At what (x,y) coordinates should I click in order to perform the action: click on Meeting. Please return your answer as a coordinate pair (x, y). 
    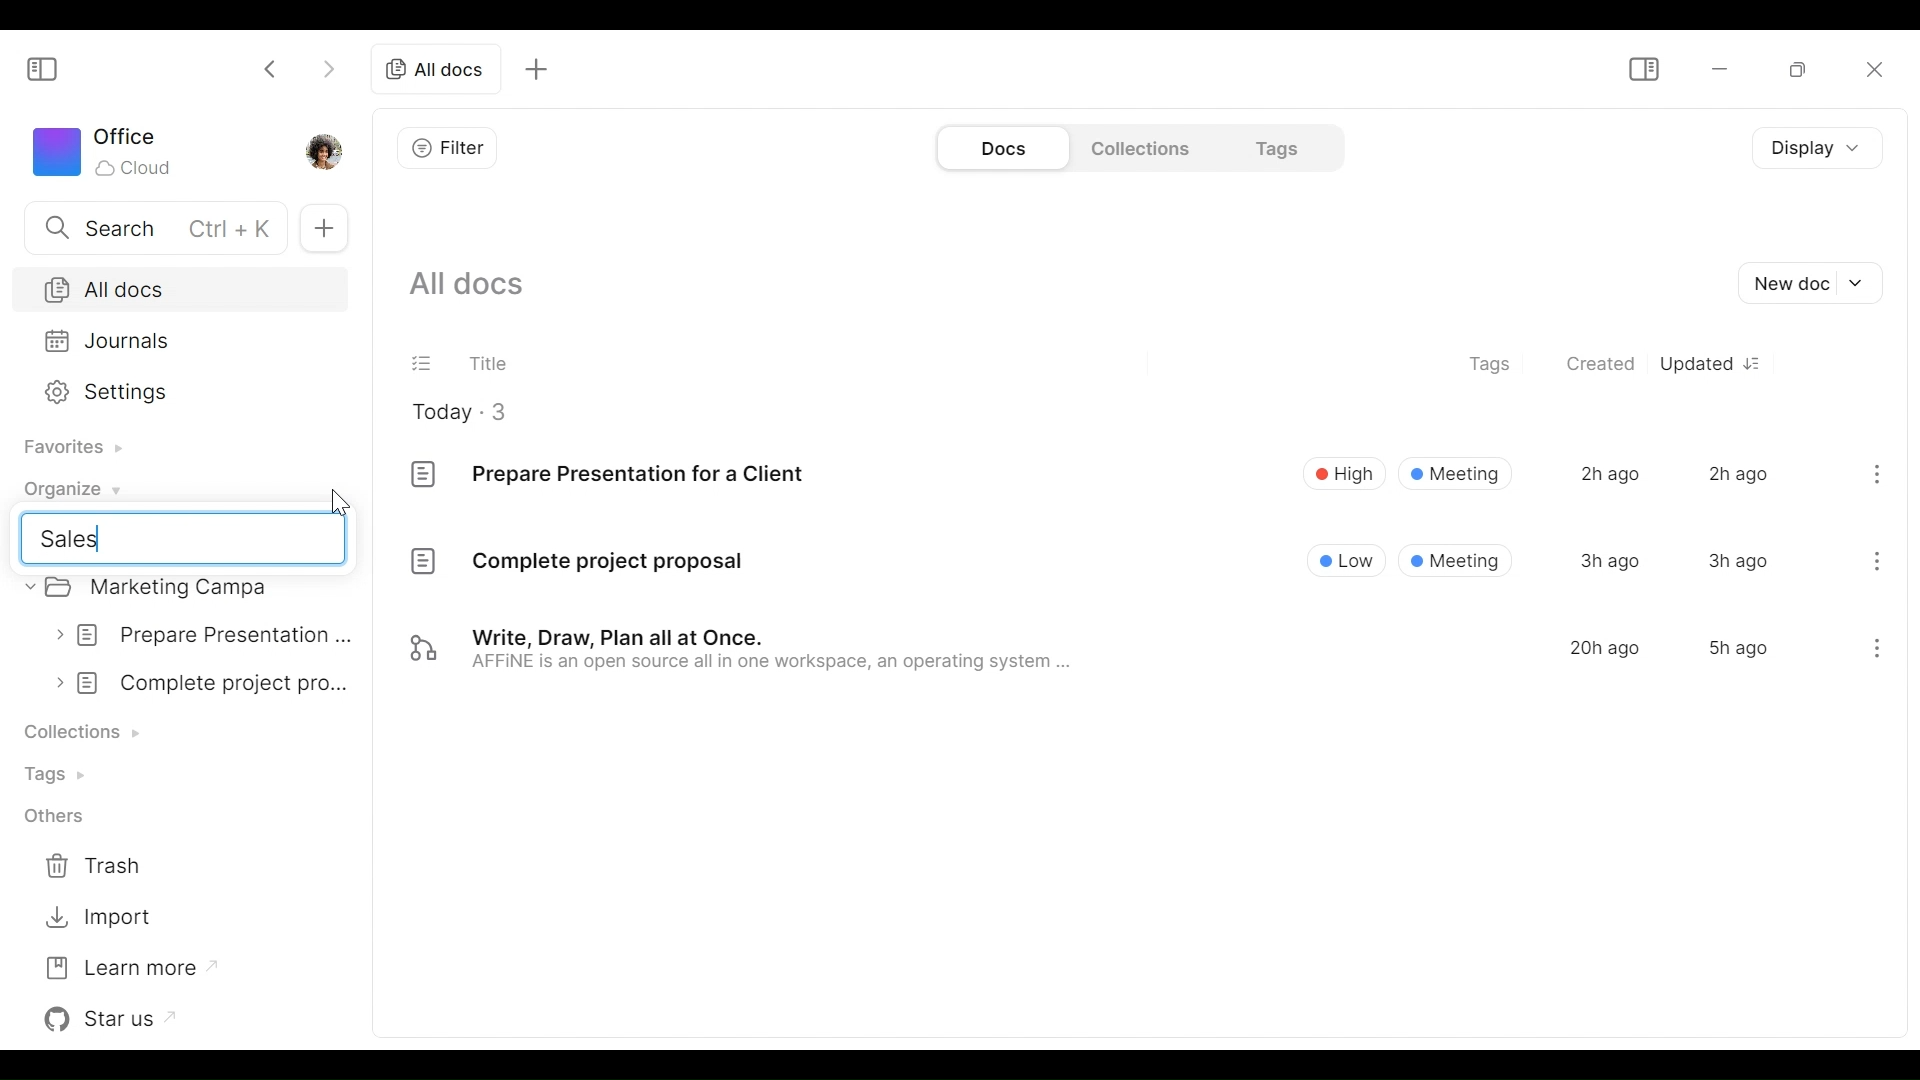
    Looking at the image, I should click on (1456, 473).